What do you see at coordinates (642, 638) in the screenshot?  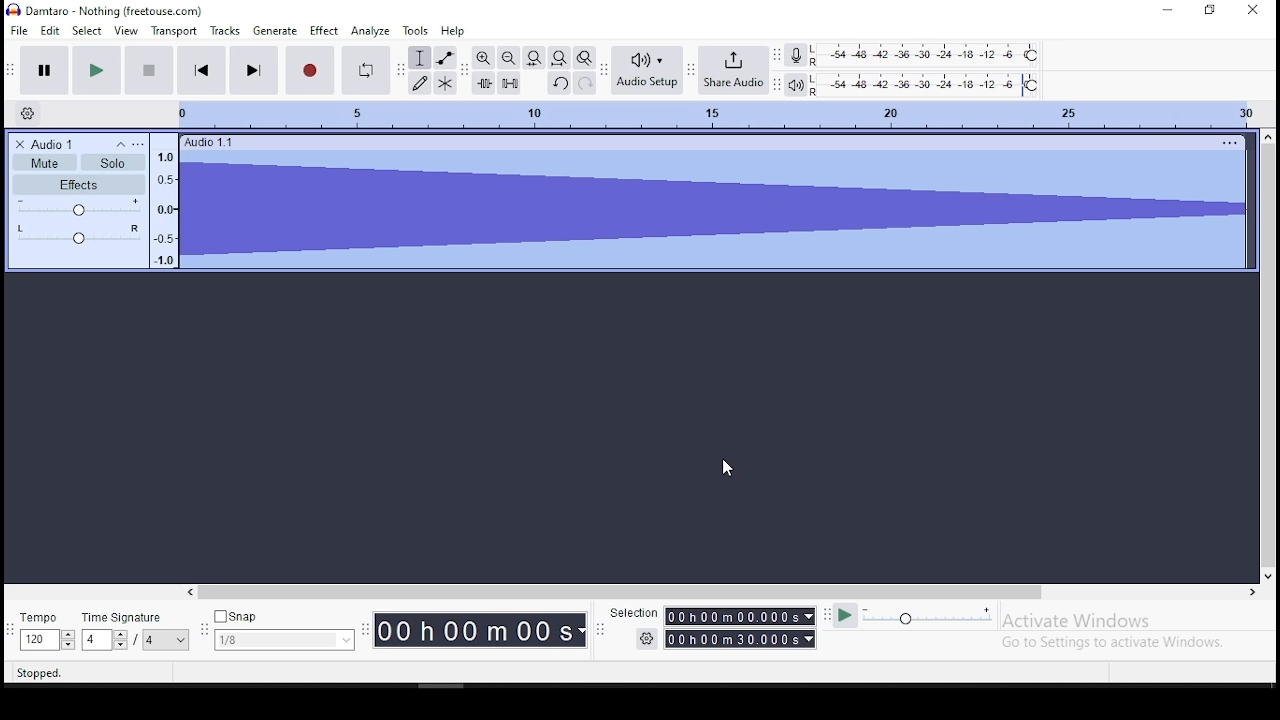 I see `settings` at bounding box center [642, 638].